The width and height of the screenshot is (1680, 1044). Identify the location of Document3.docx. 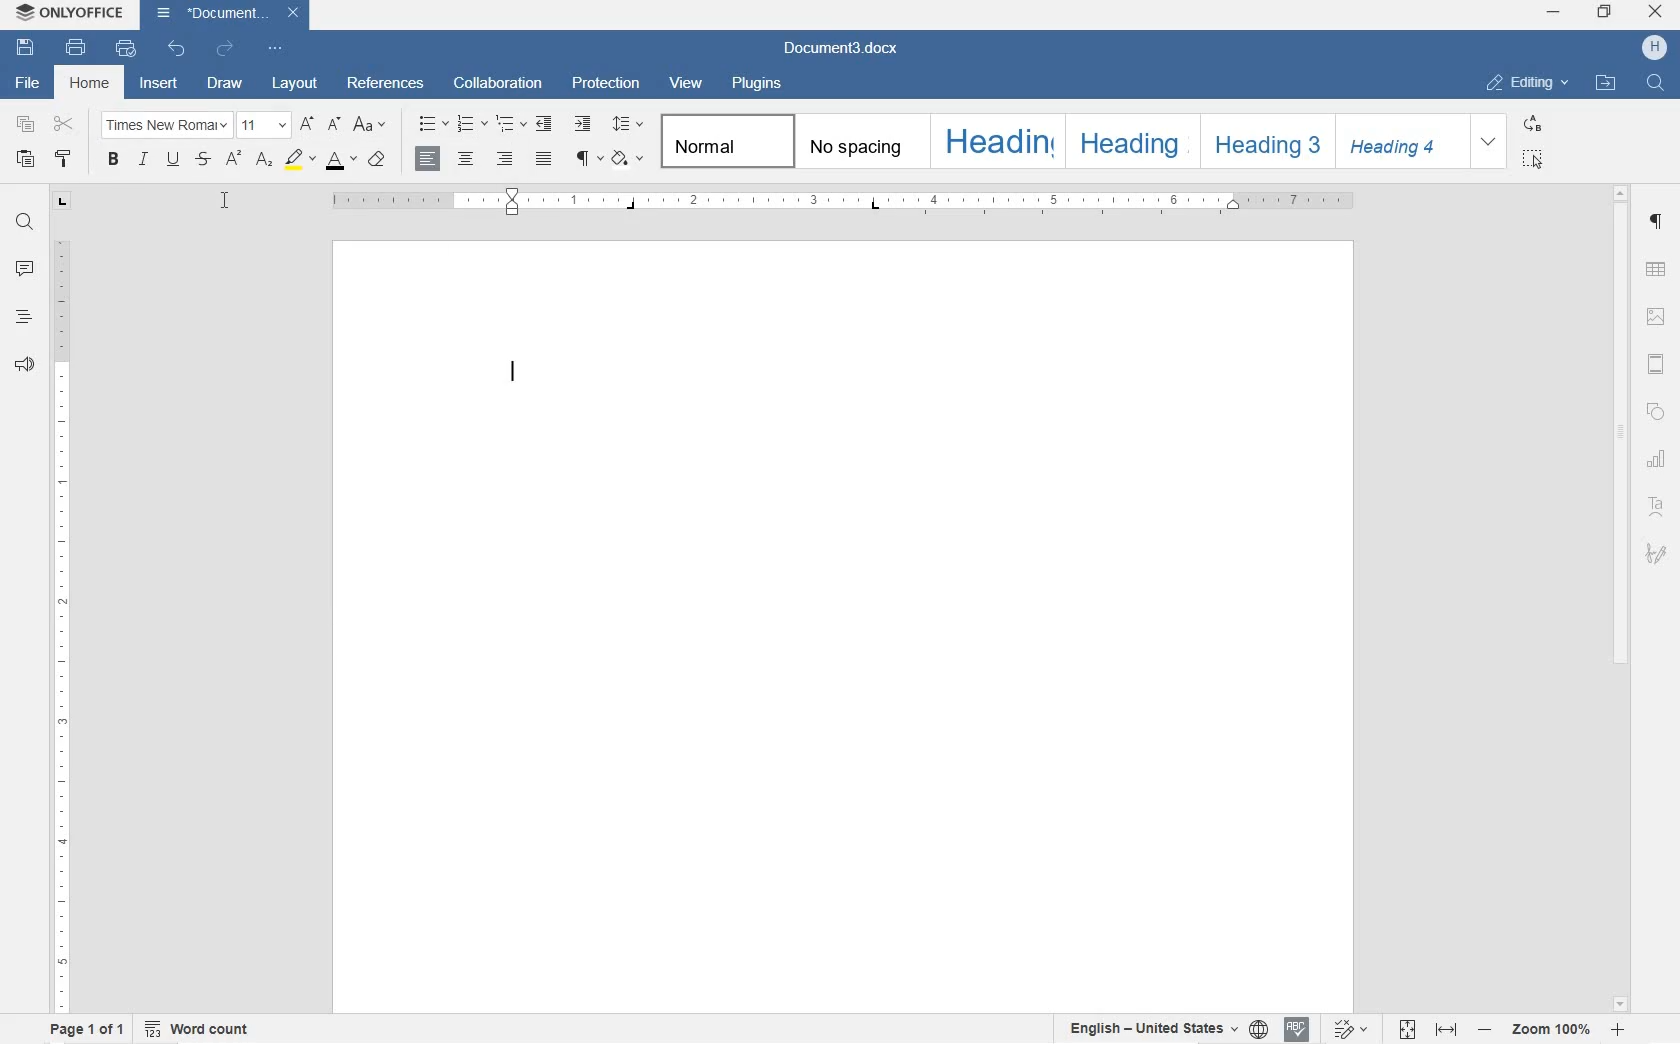
(855, 49).